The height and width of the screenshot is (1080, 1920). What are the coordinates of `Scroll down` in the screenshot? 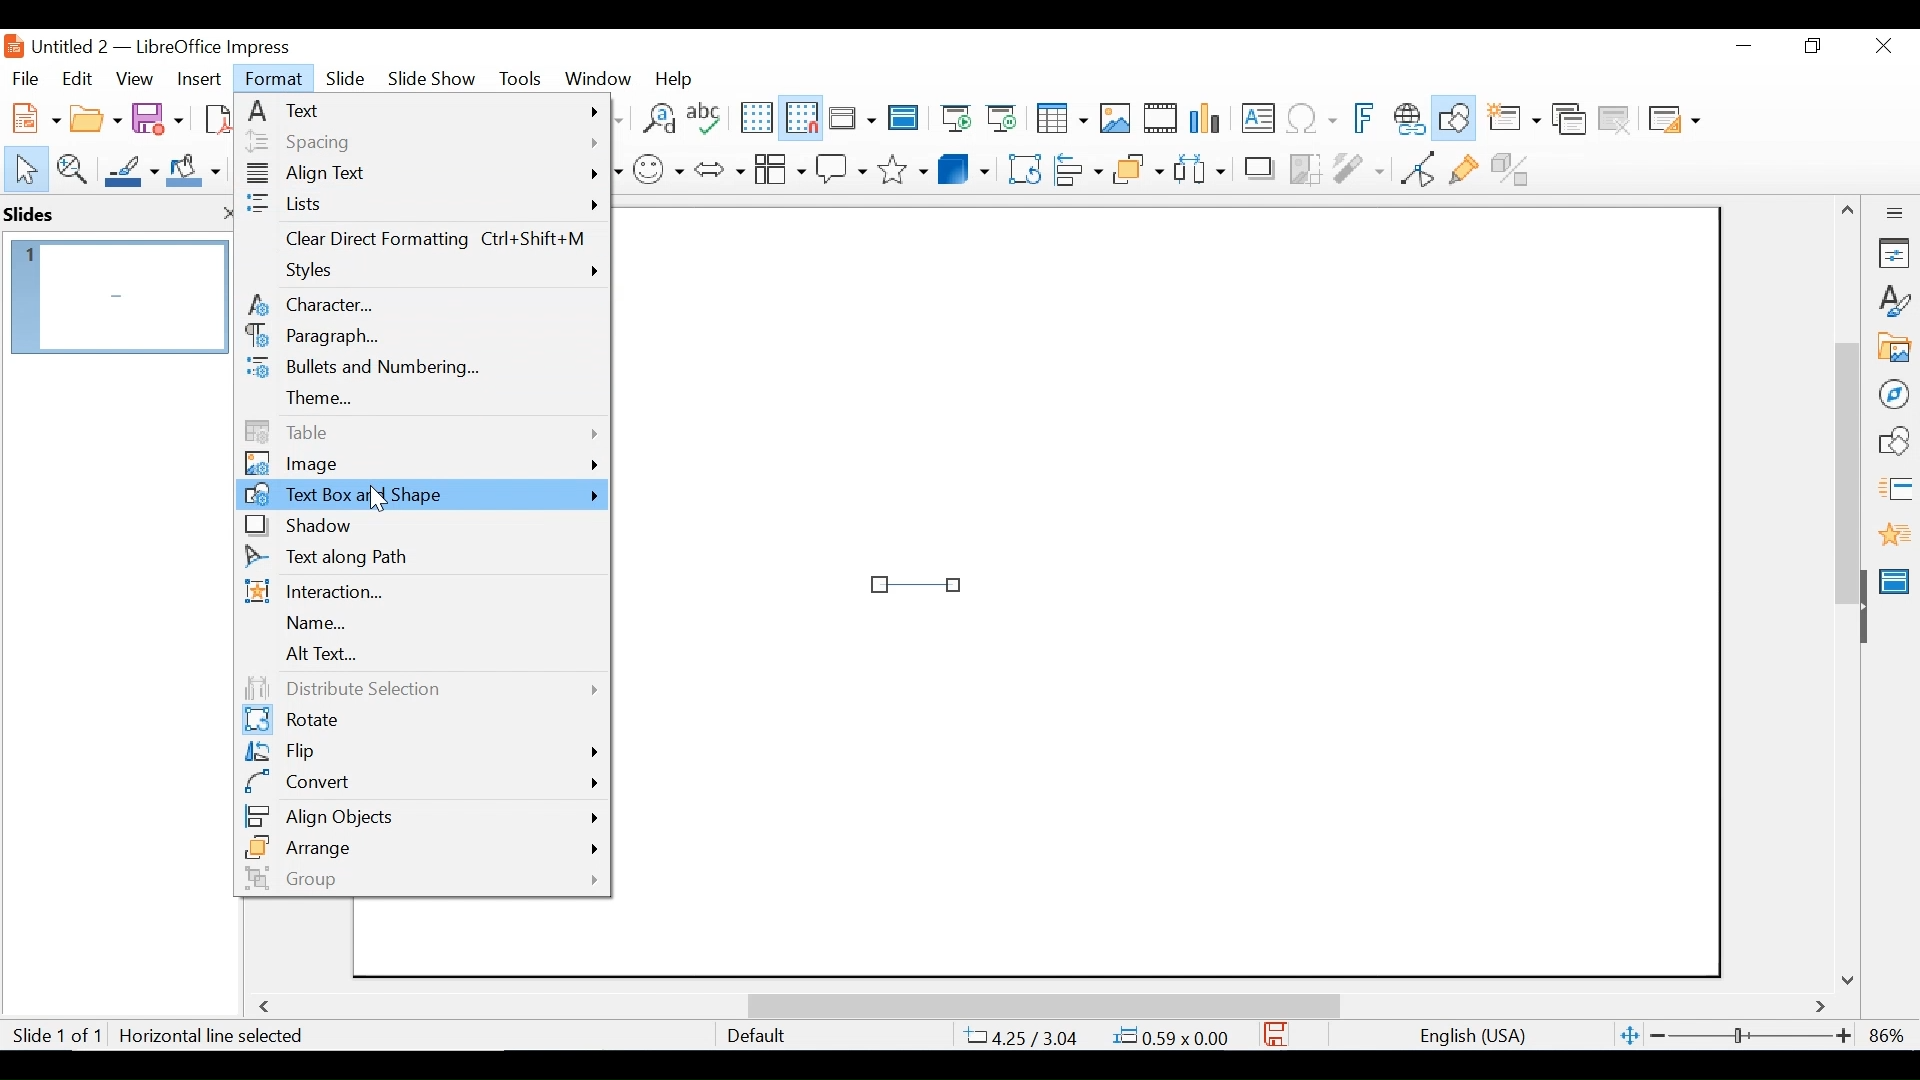 It's located at (1851, 979).